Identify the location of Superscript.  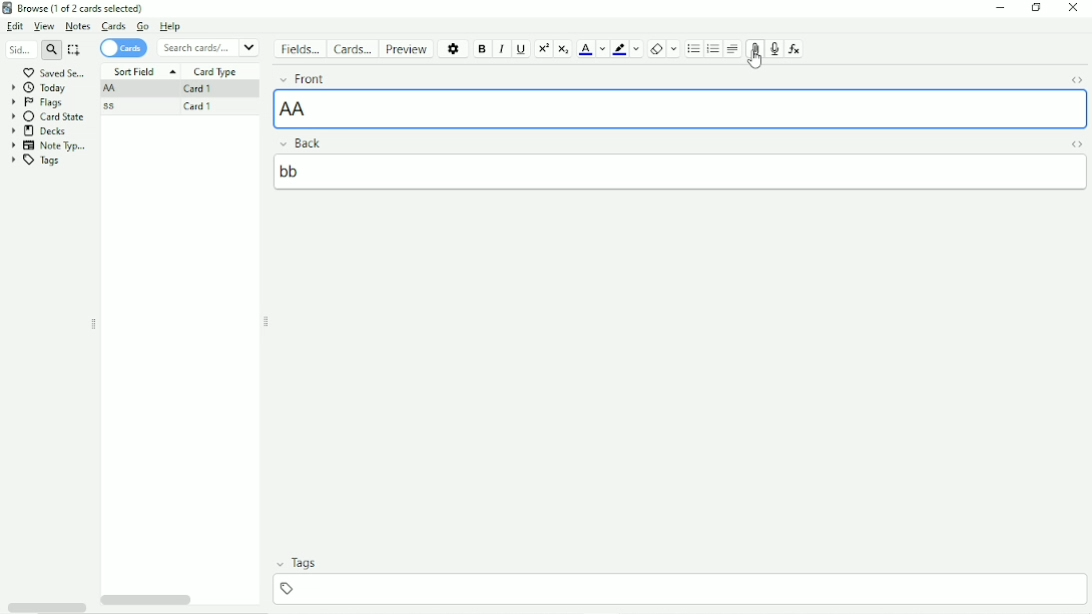
(542, 50).